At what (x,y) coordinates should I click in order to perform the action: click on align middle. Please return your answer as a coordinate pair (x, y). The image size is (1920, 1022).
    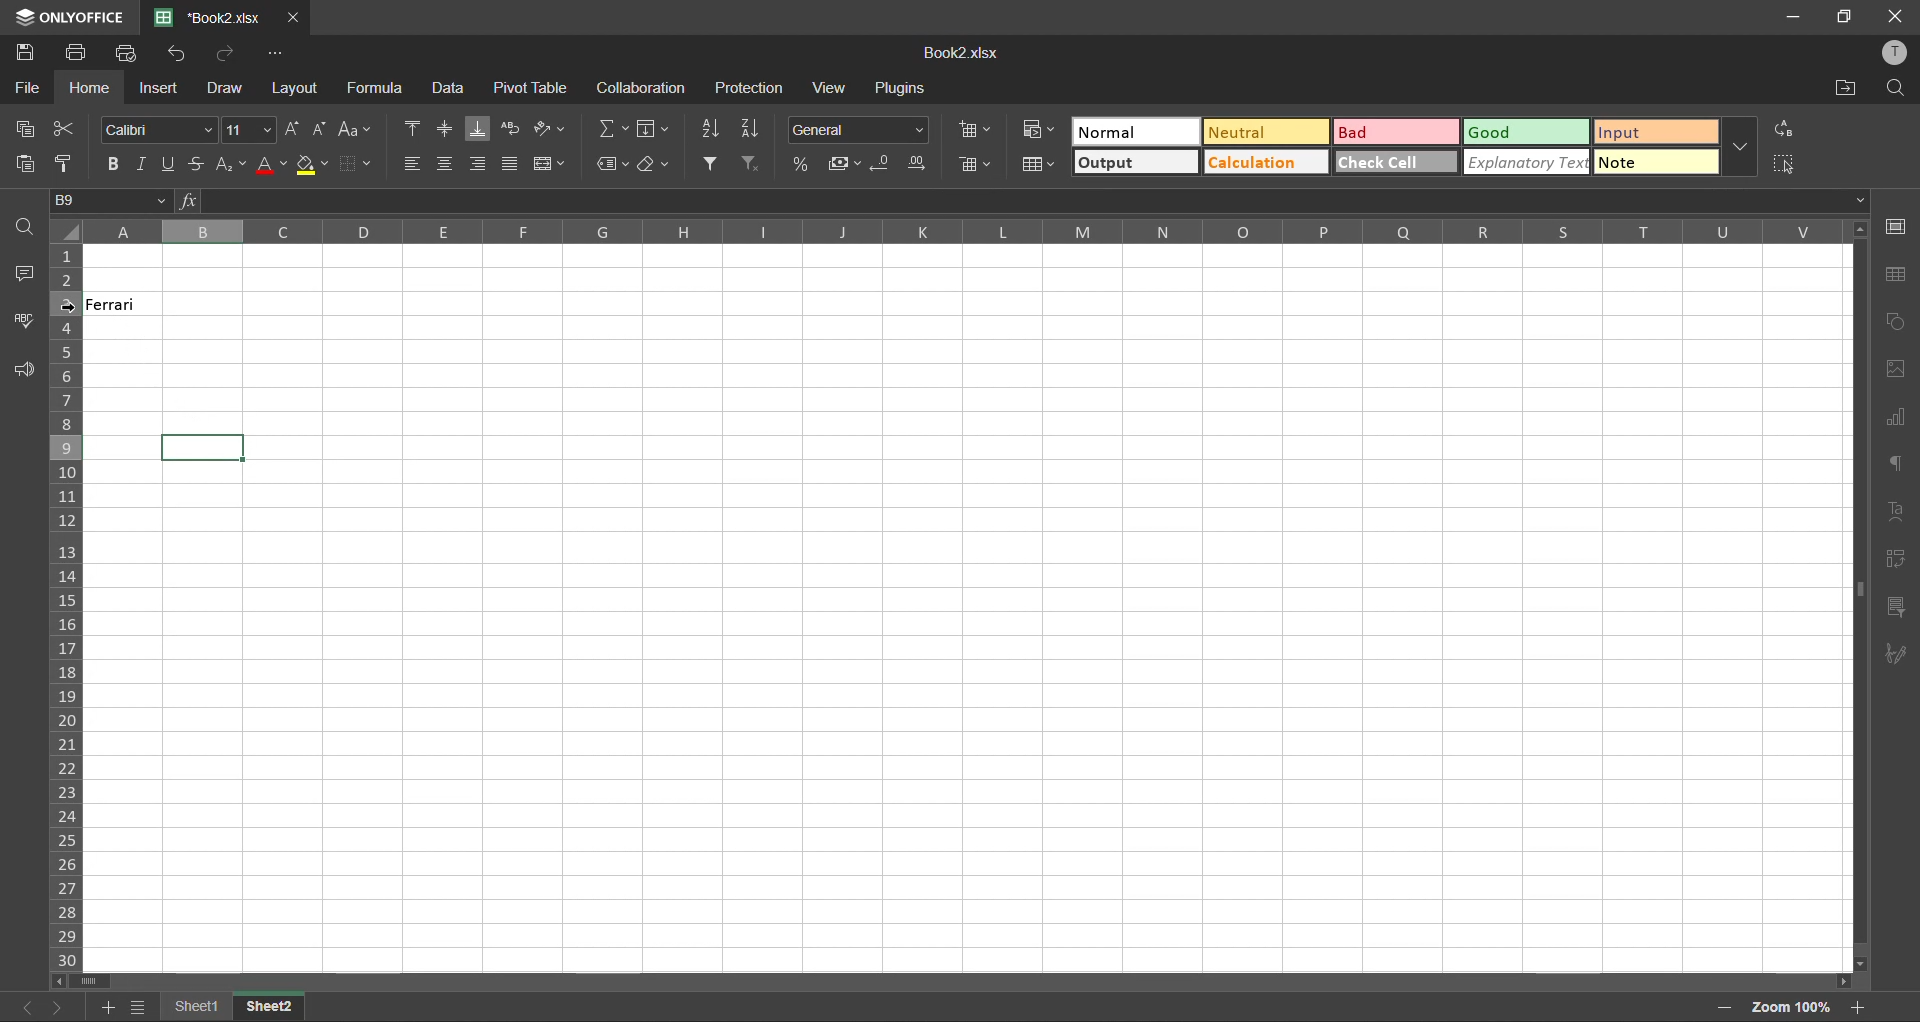
    Looking at the image, I should click on (446, 126).